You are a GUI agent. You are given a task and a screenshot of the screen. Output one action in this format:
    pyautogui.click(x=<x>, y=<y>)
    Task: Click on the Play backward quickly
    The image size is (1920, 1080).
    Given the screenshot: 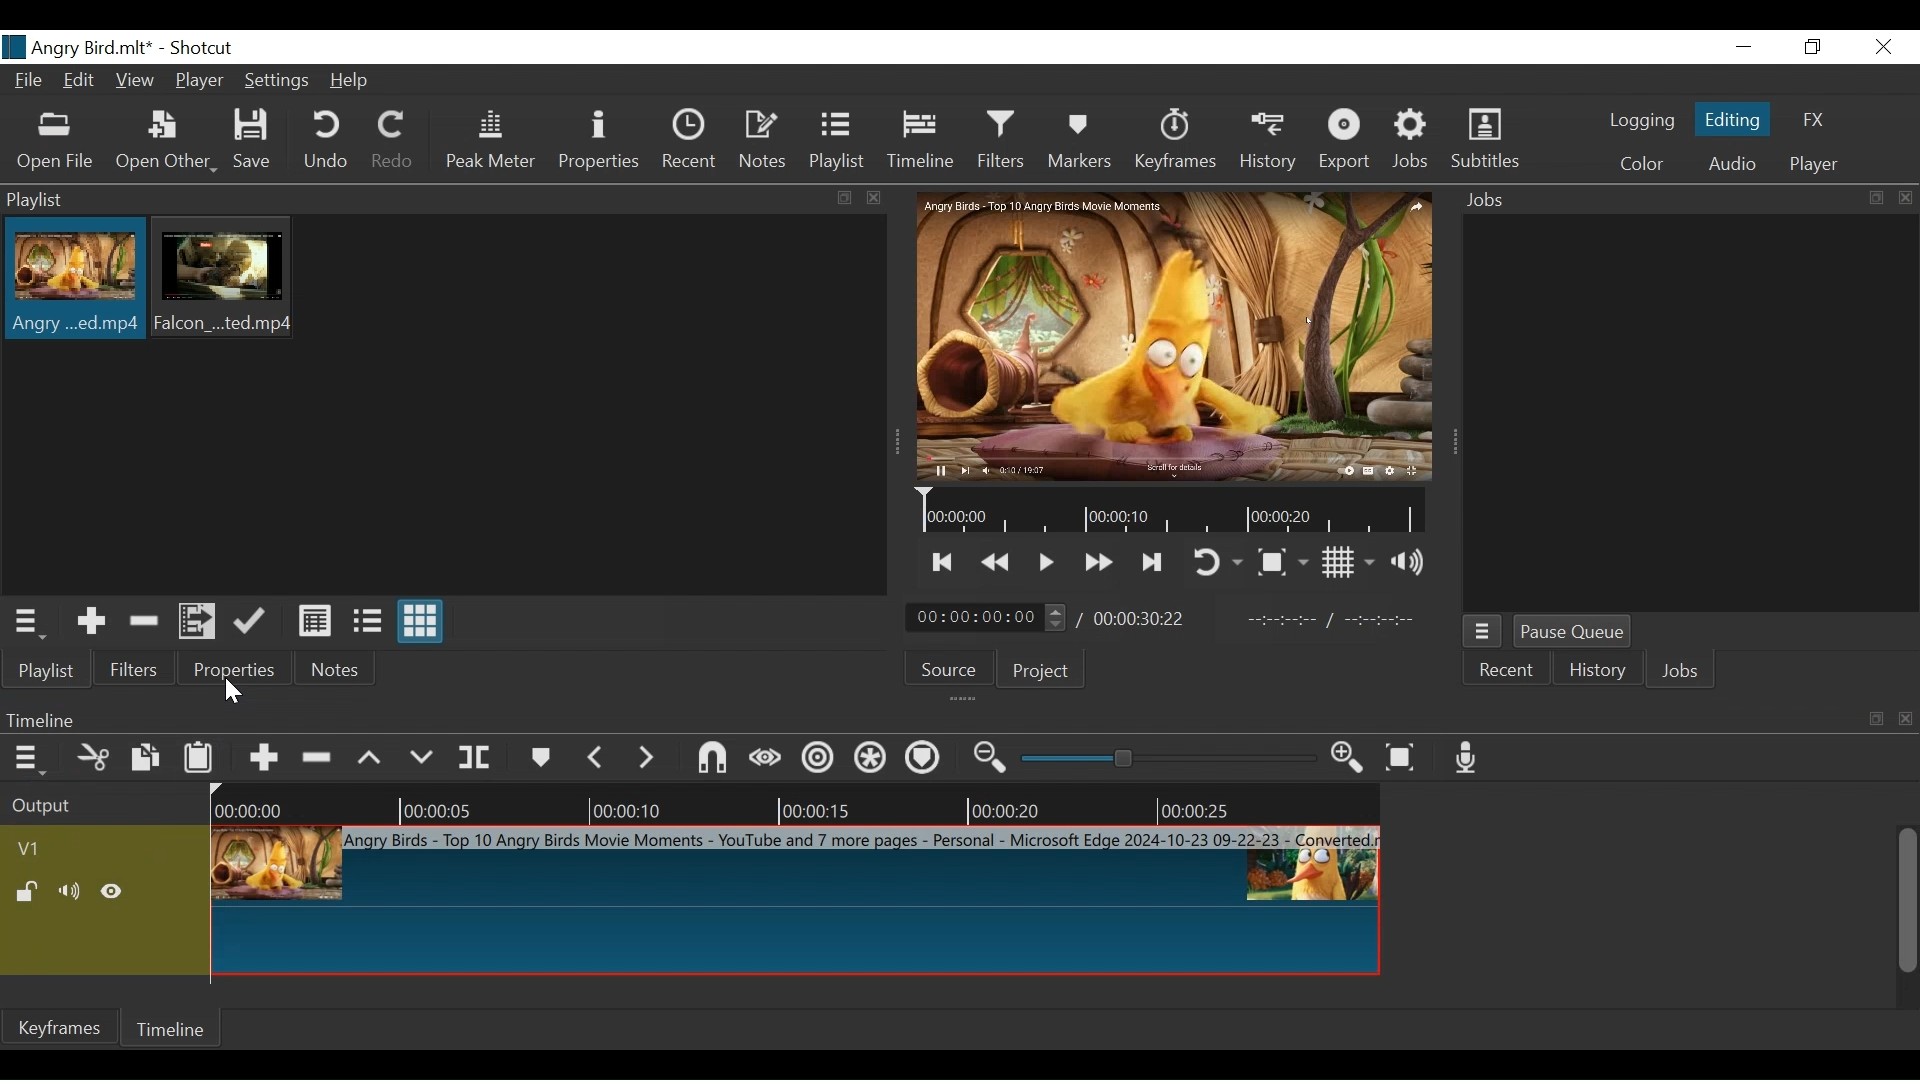 What is the action you would take?
    pyautogui.click(x=997, y=564)
    